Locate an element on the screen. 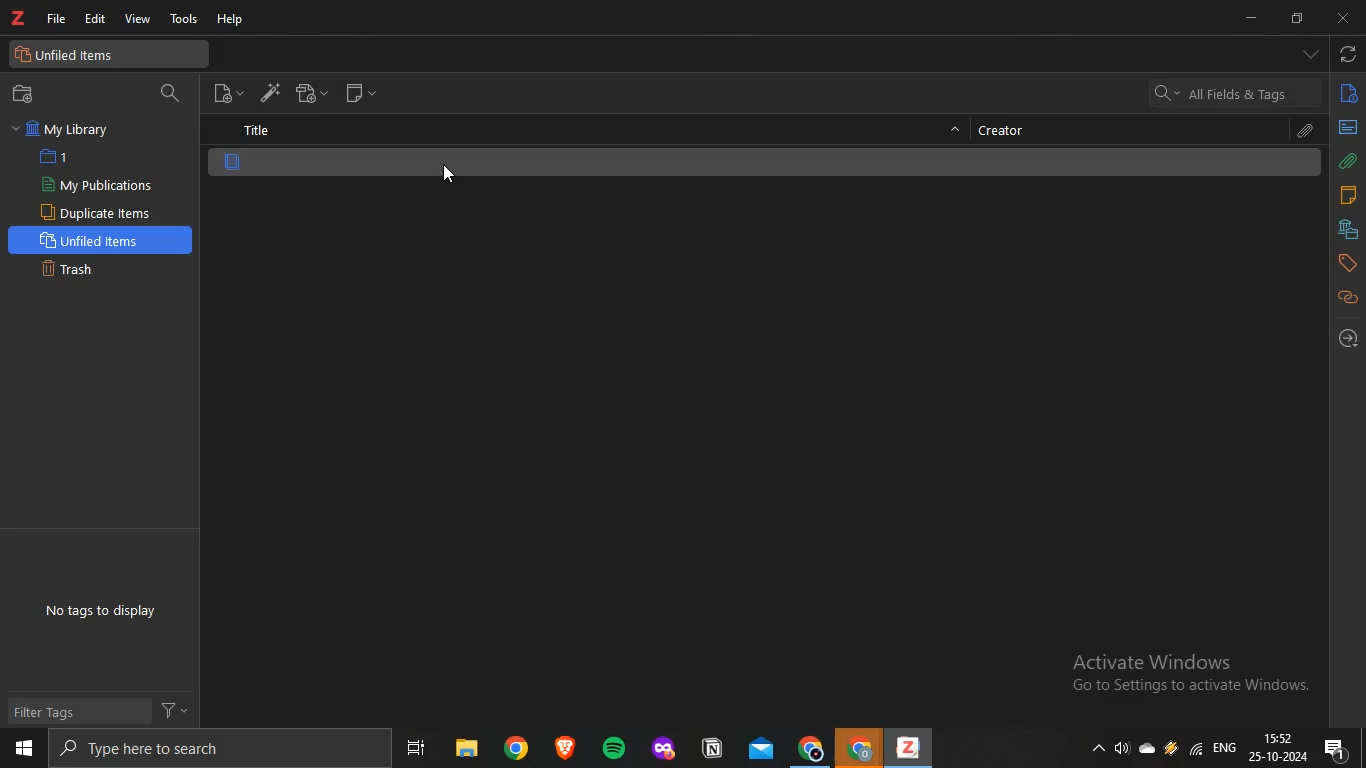 The width and height of the screenshot is (1366, 768). edit is located at coordinates (95, 20).